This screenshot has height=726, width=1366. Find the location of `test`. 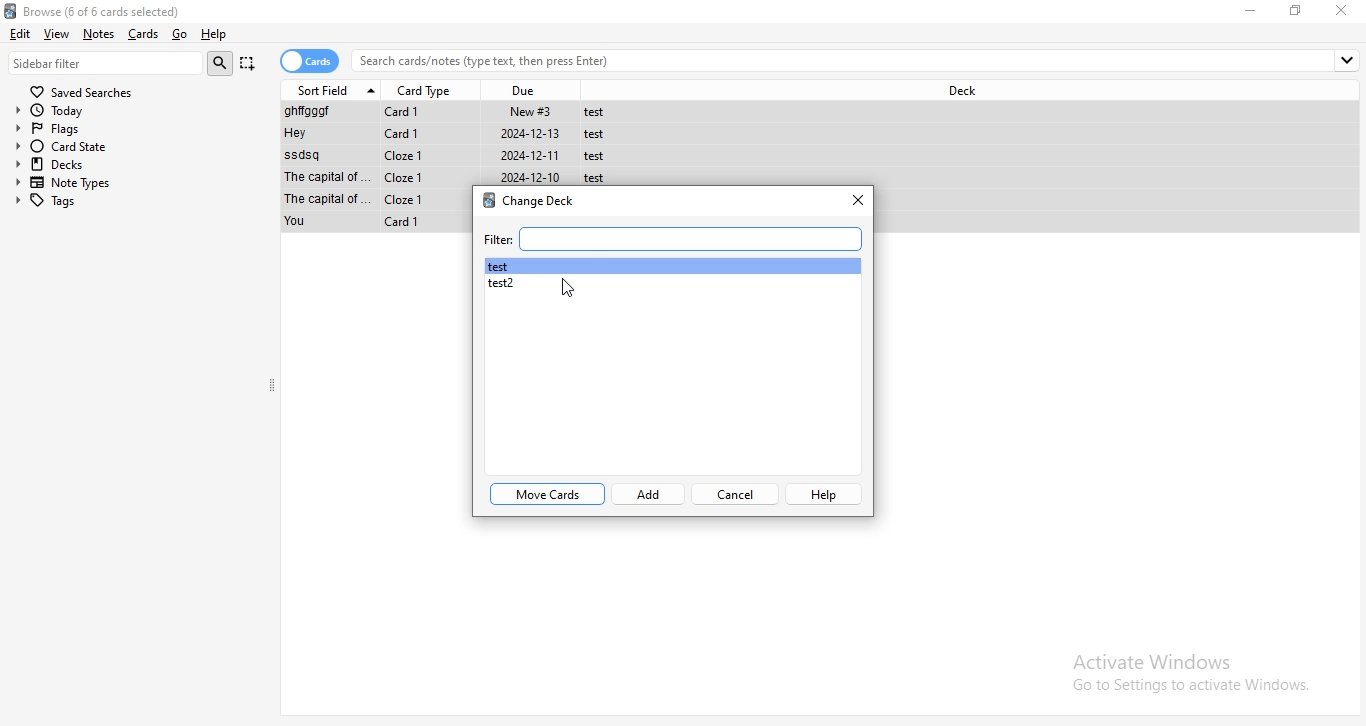

test is located at coordinates (671, 265).